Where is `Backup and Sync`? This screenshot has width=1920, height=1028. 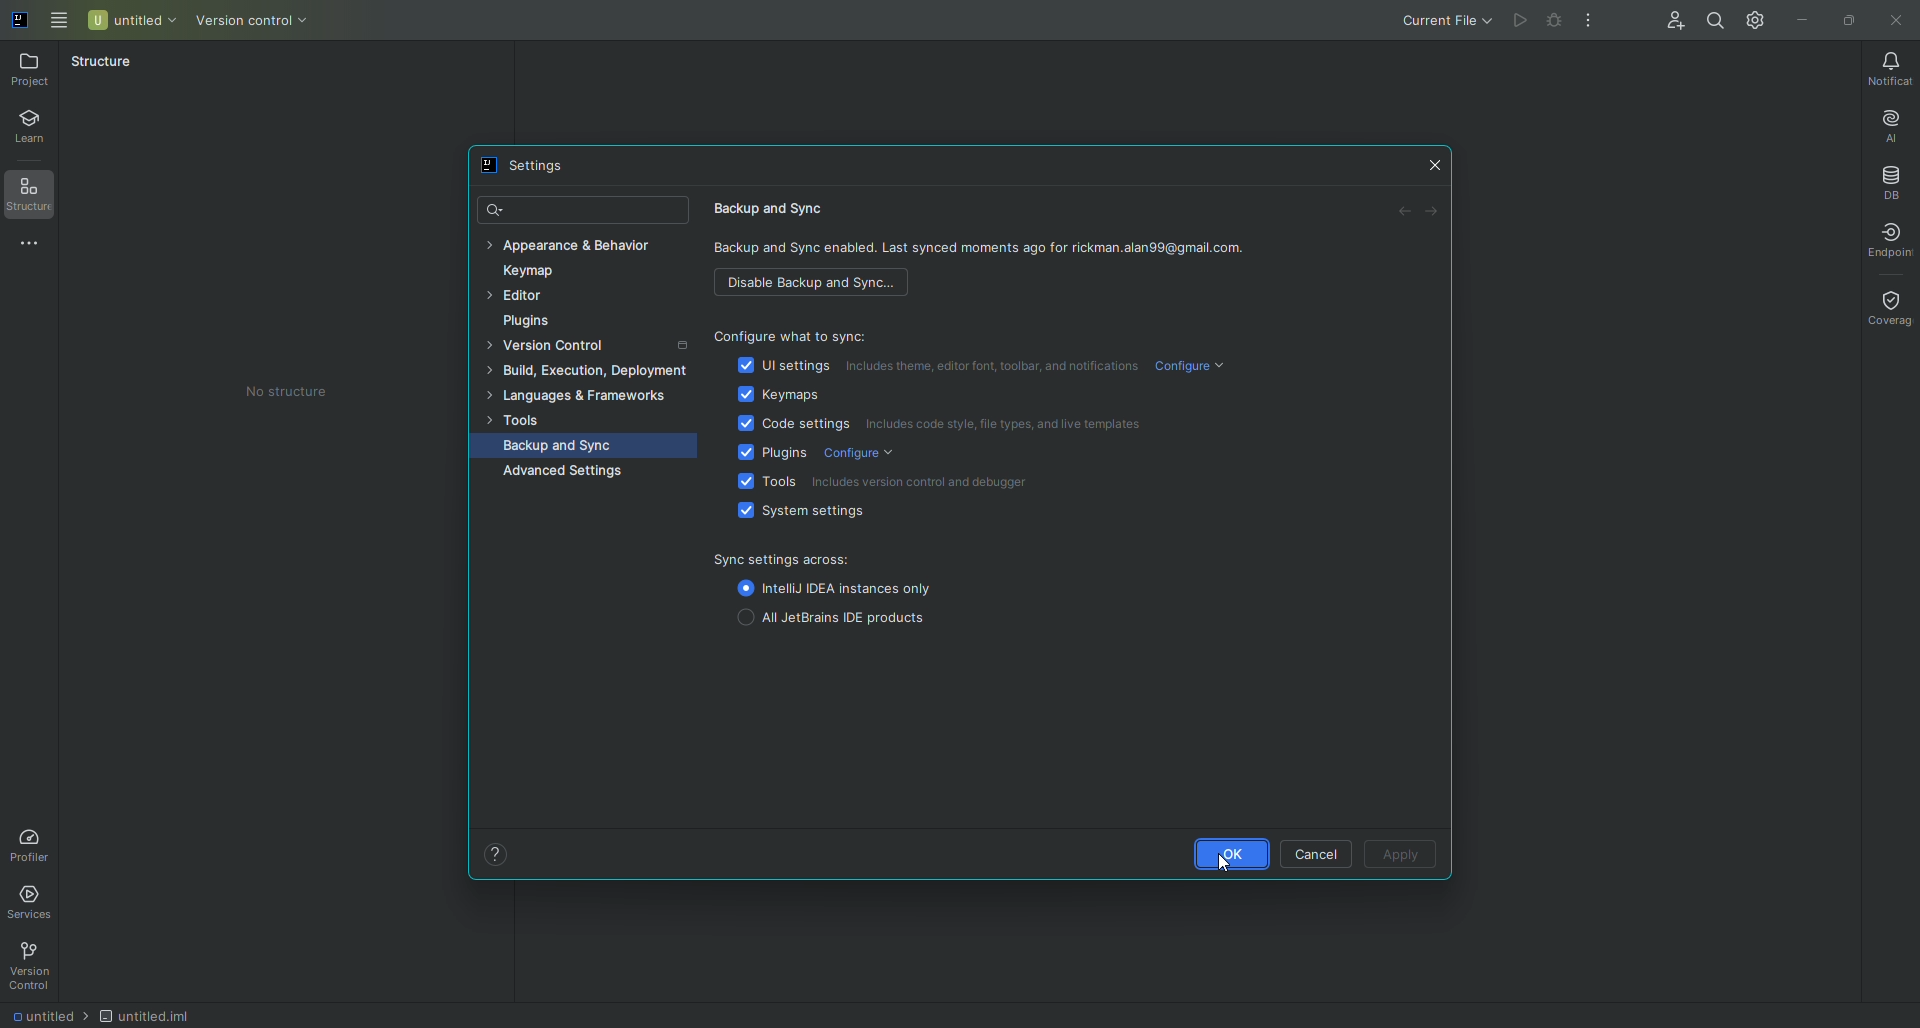
Backup and Sync is located at coordinates (781, 206).